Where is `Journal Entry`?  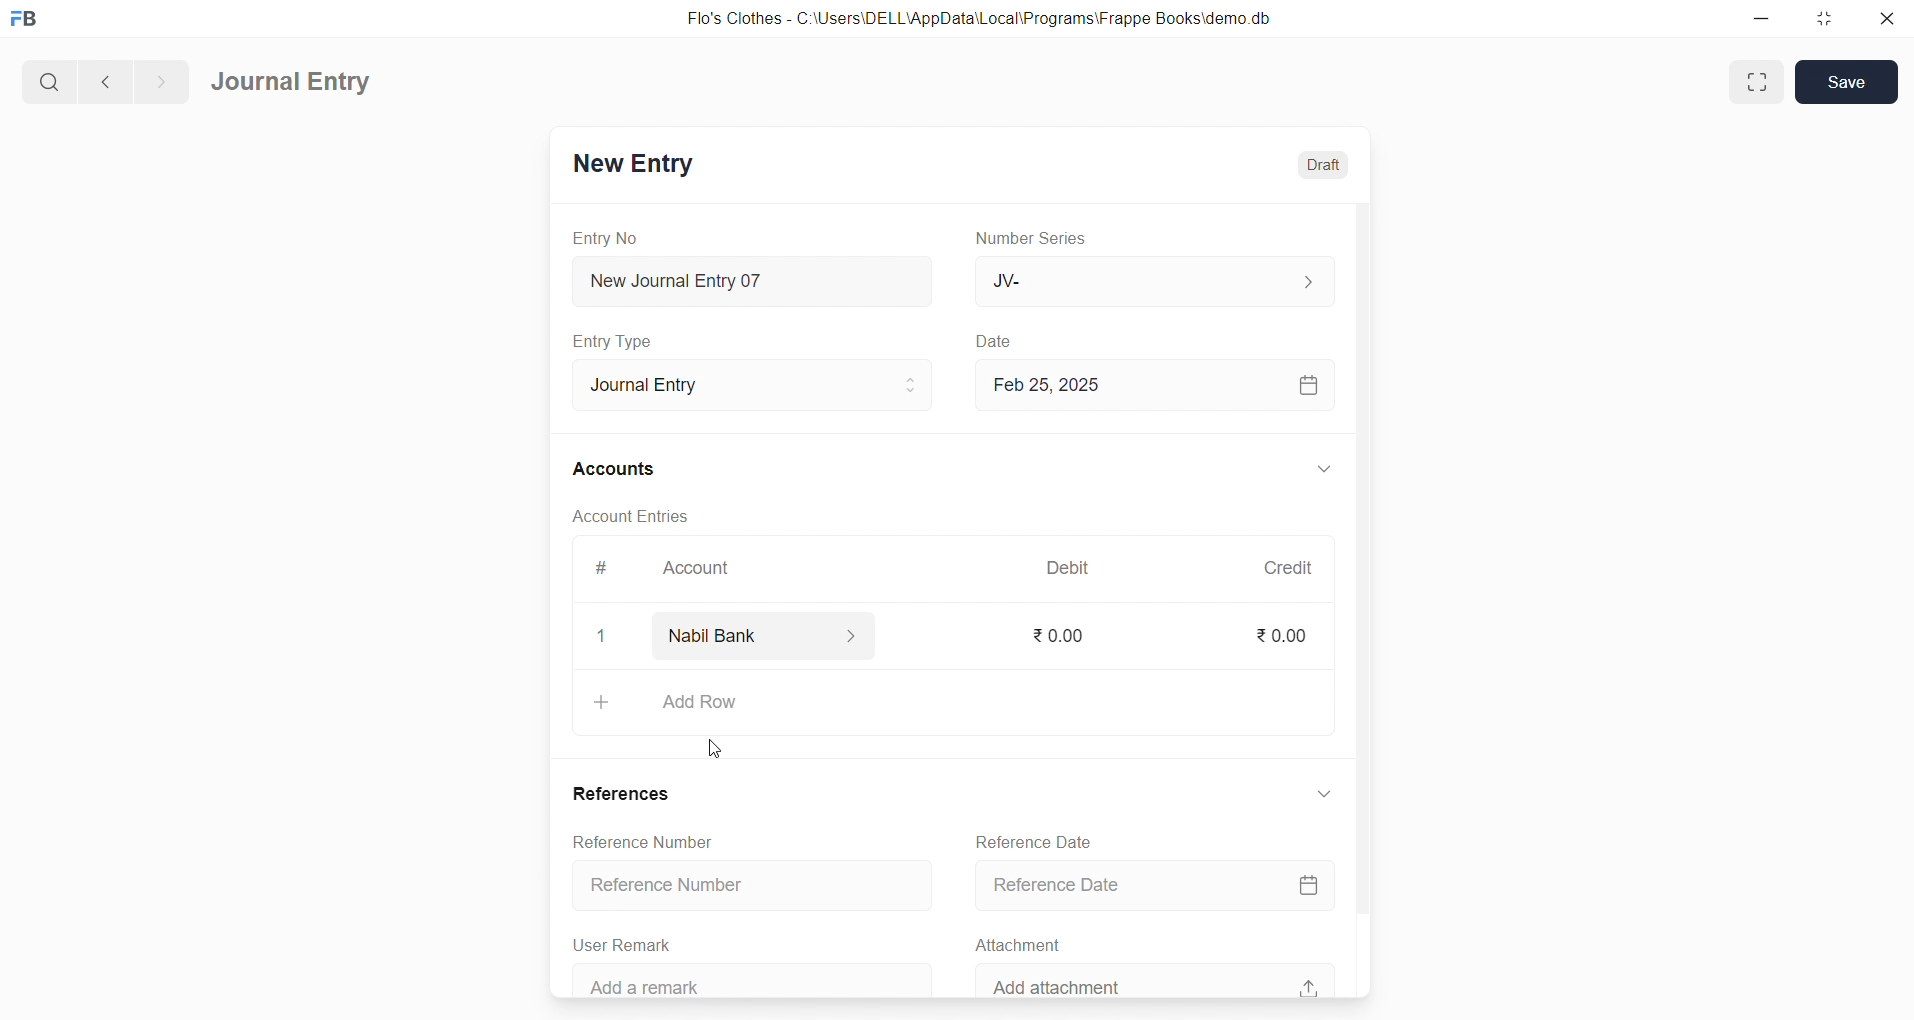 Journal Entry is located at coordinates (293, 83).